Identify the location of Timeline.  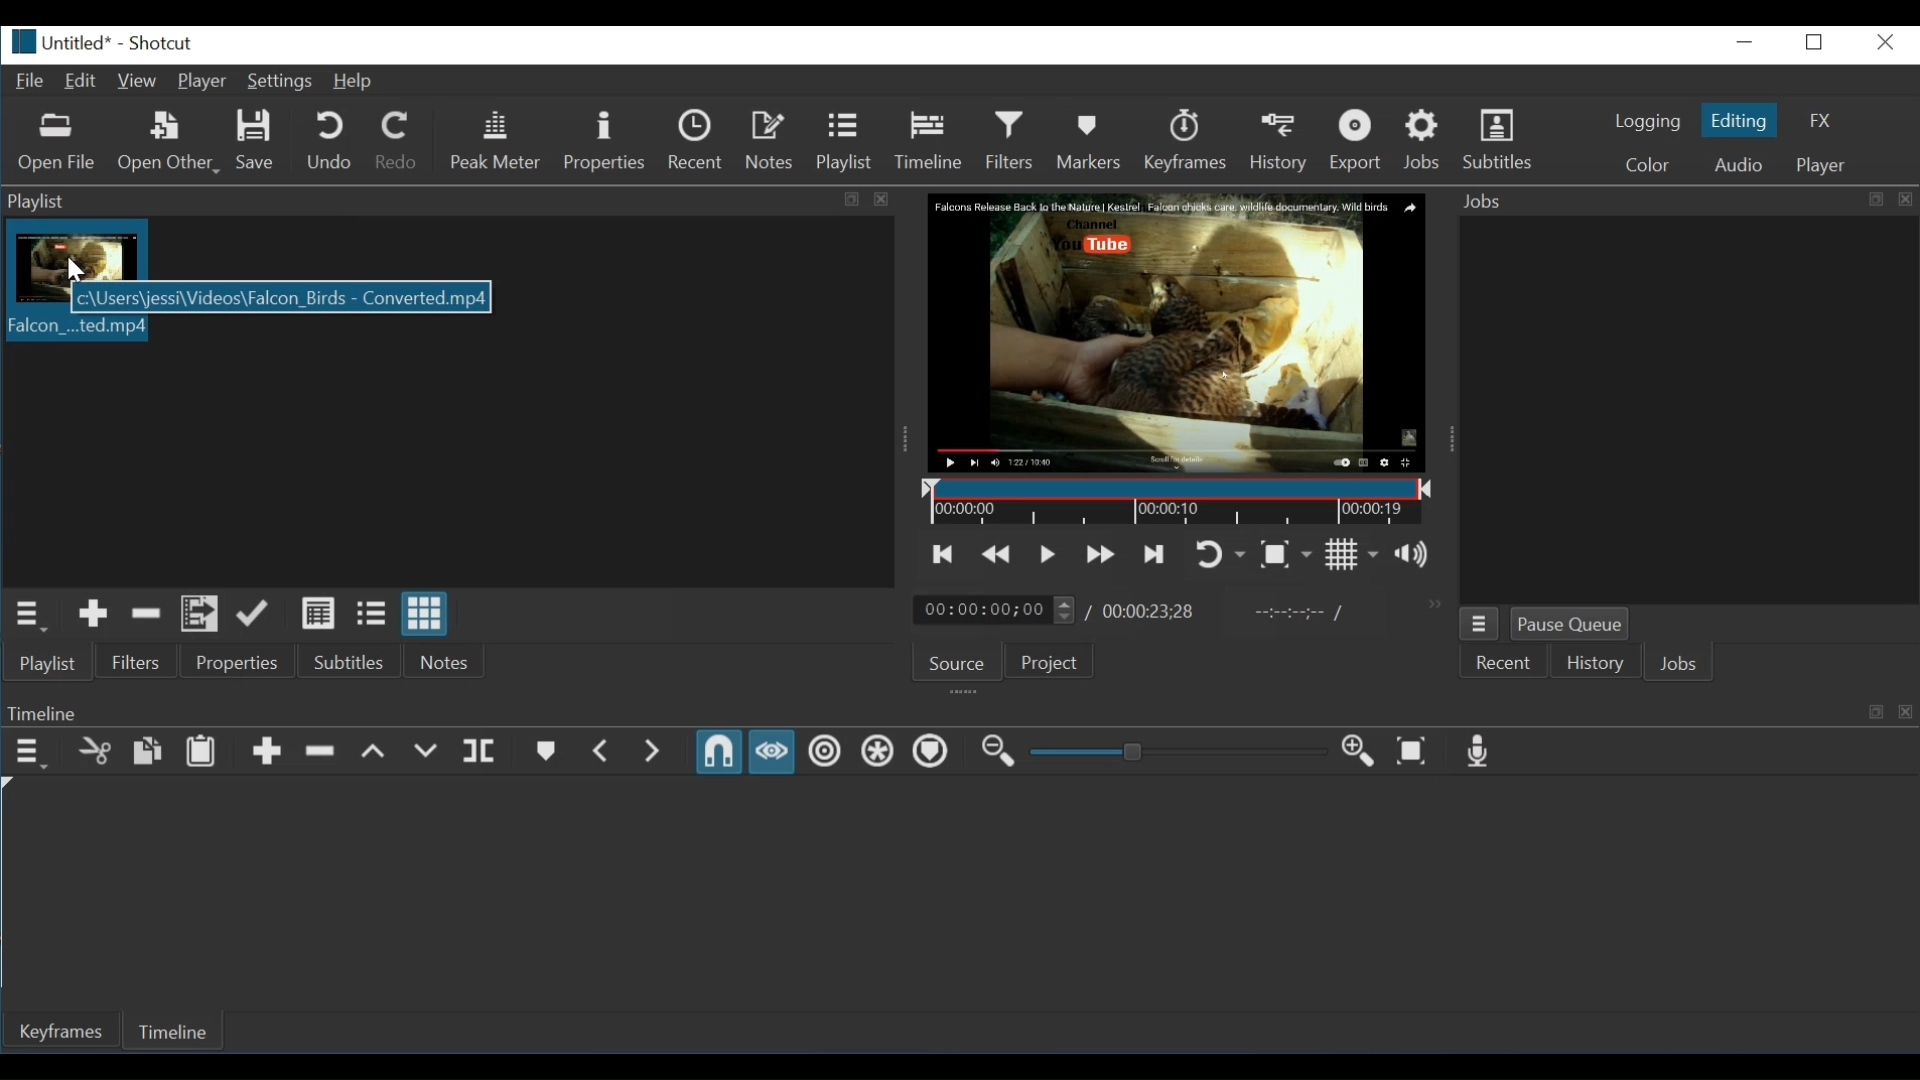
(181, 1029).